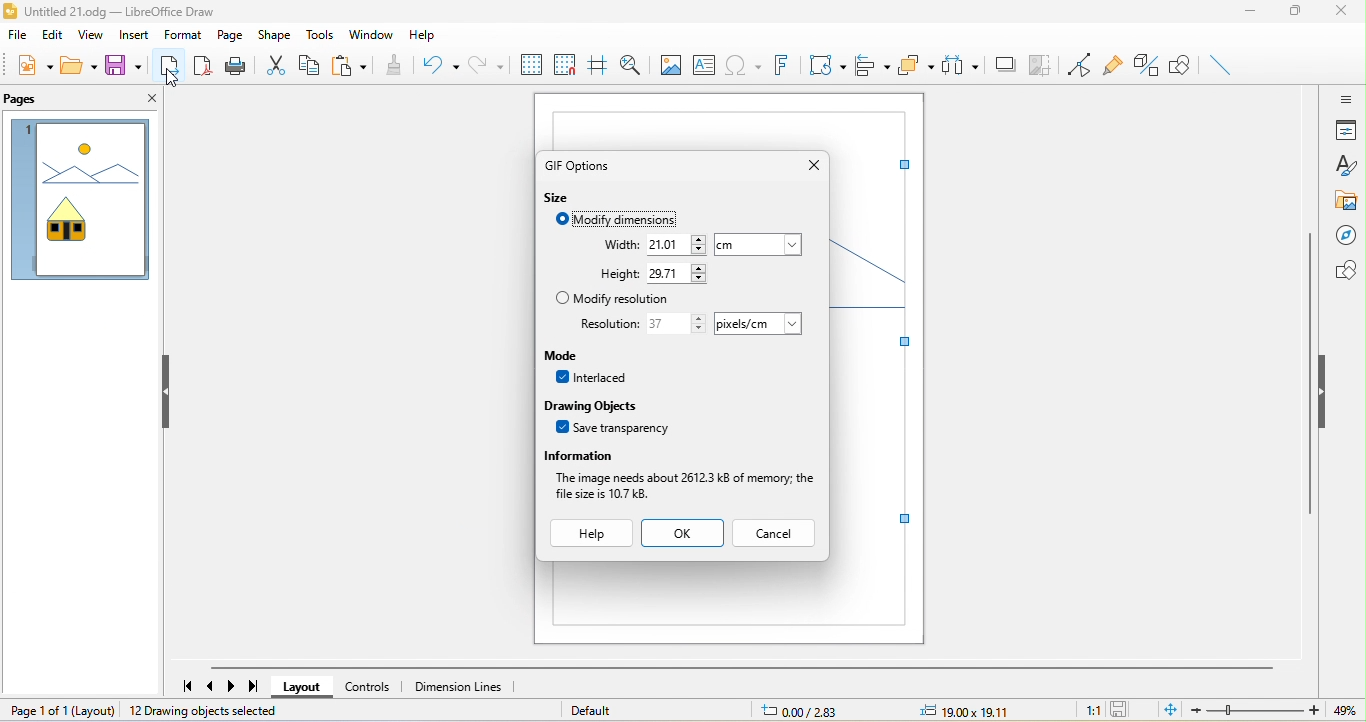 The width and height of the screenshot is (1366, 722). Describe the element at coordinates (60, 709) in the screenshot. I see `page 1 of 1` at that location.